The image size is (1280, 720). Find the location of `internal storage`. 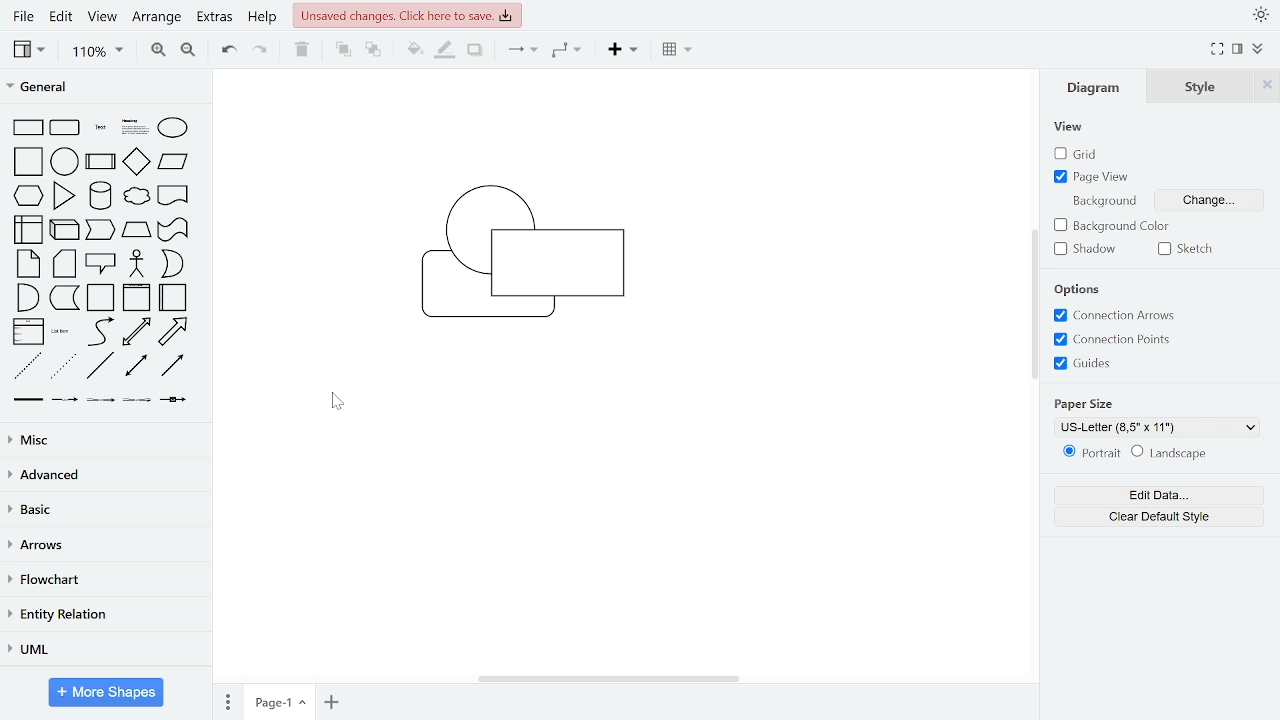

internal storage is located at coordinates (30, 230).